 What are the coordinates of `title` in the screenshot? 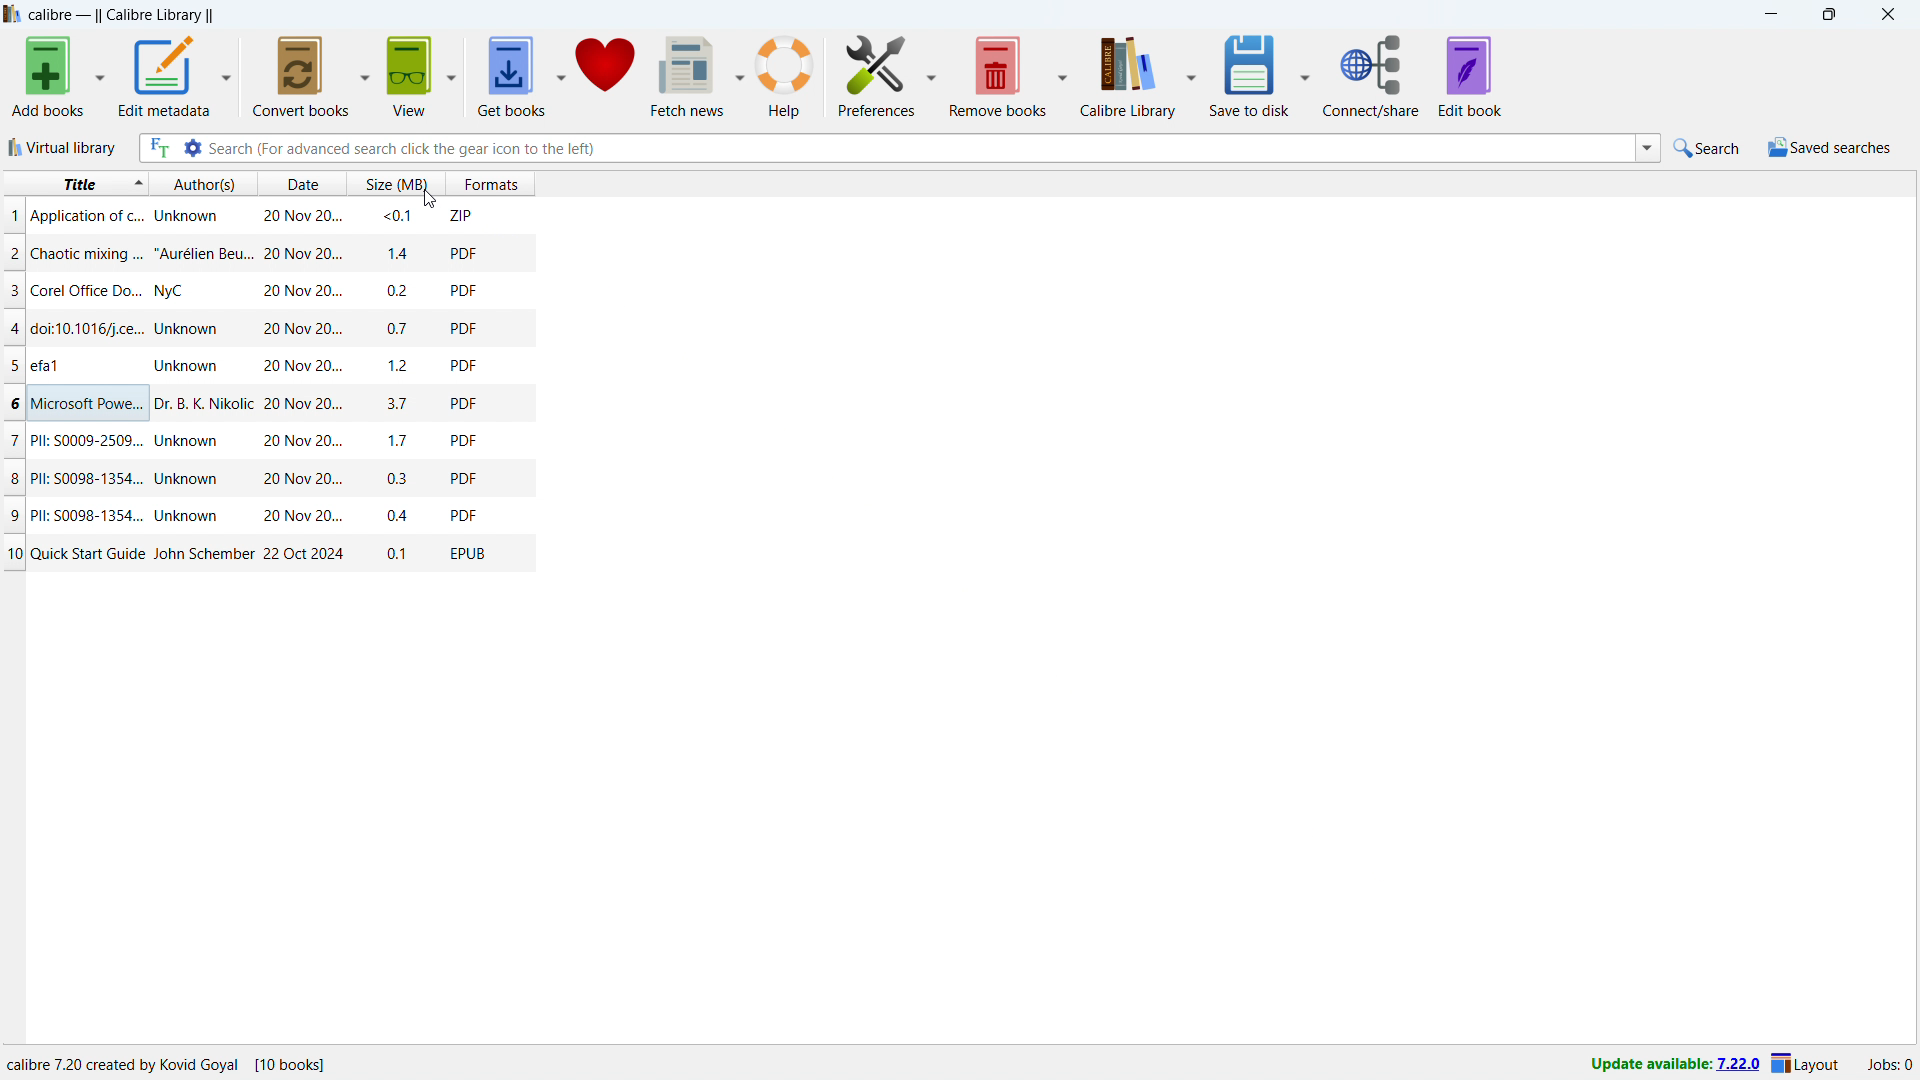 It's located at (88, 255).